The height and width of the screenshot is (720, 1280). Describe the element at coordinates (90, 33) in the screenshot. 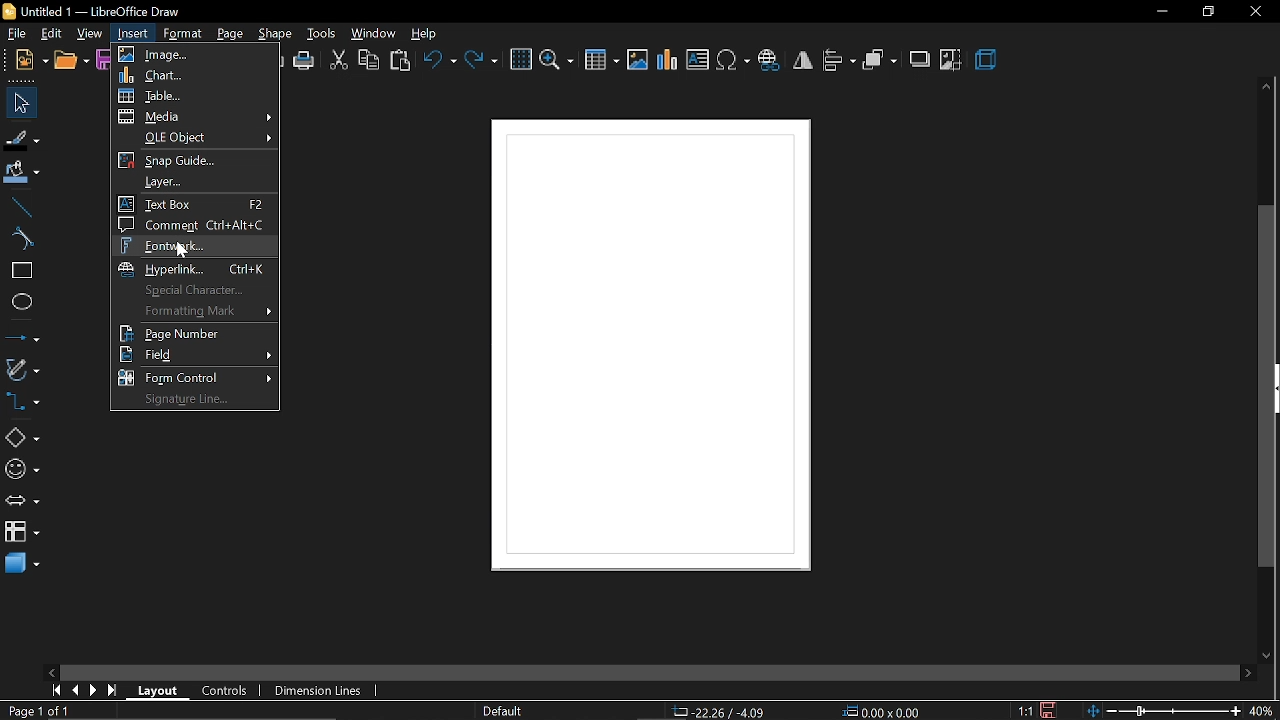

I see `view` at that location.